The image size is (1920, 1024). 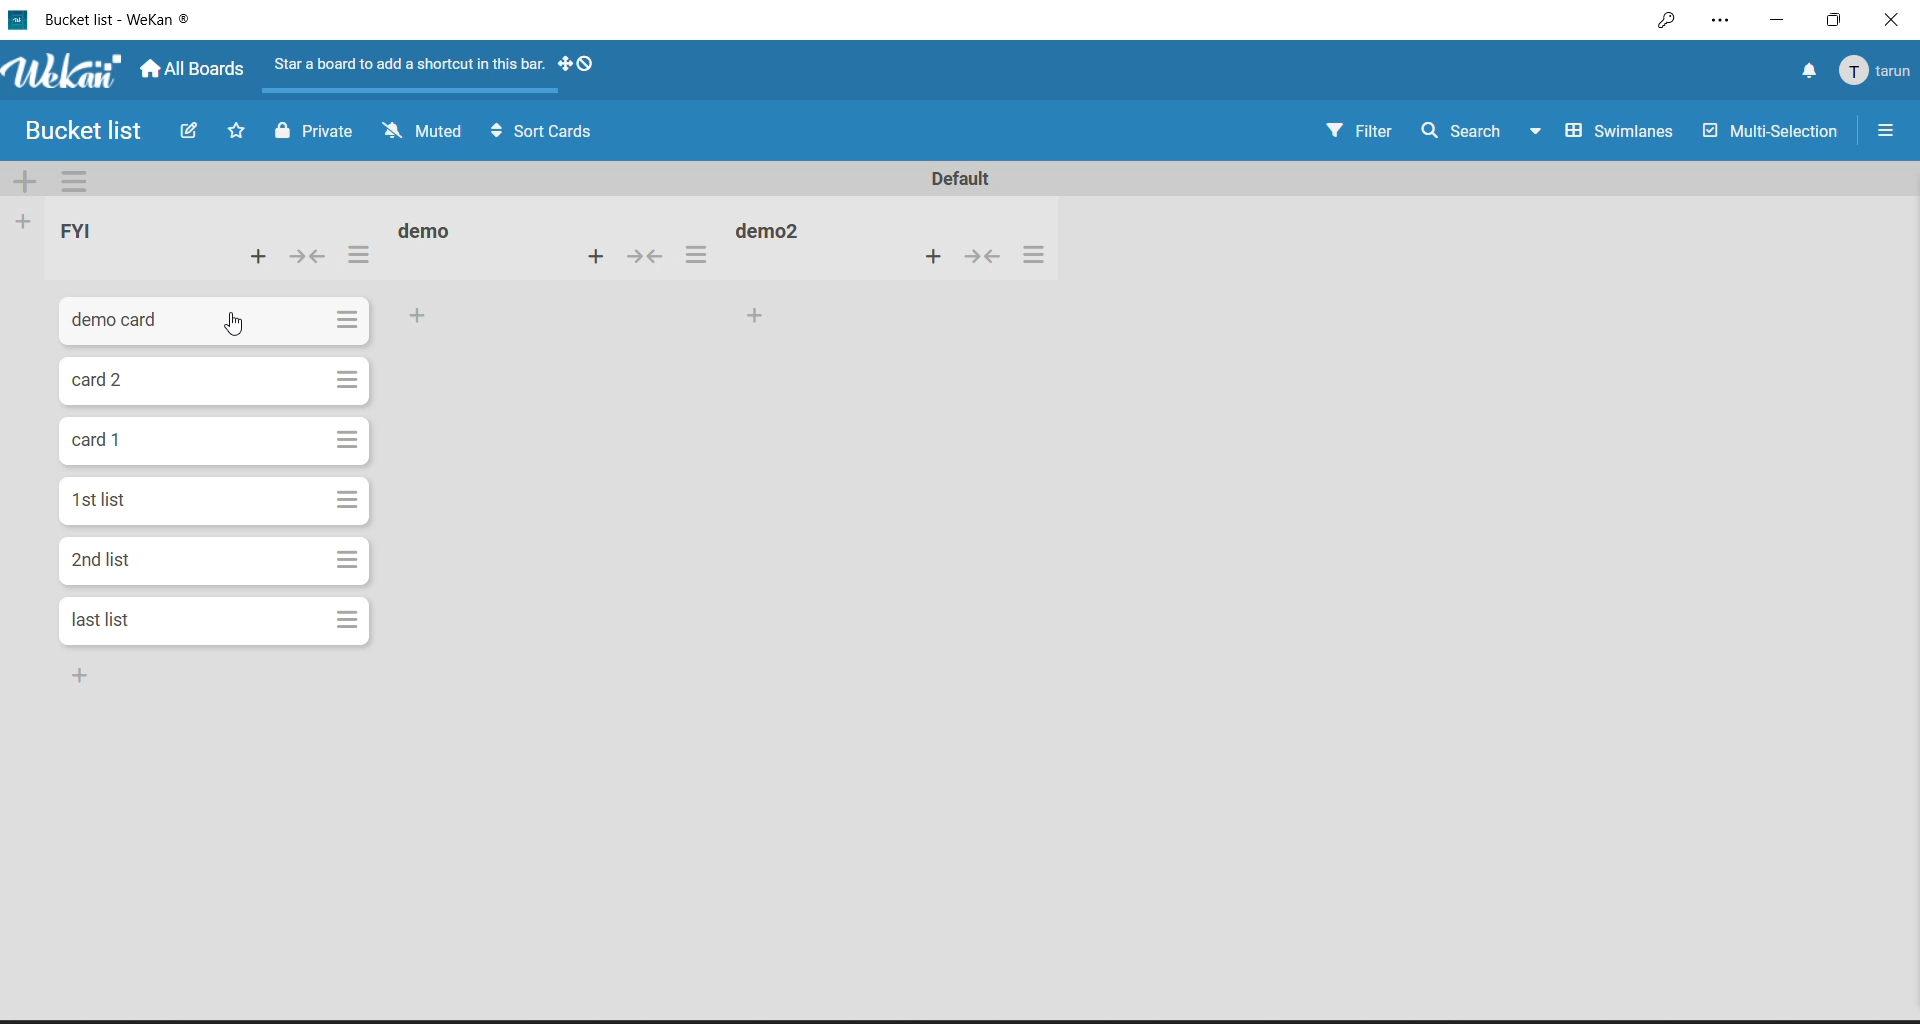 What do you see at coordinates (102, 19) in the screenshot?
I see `file title` at bounding box center [102, 19].